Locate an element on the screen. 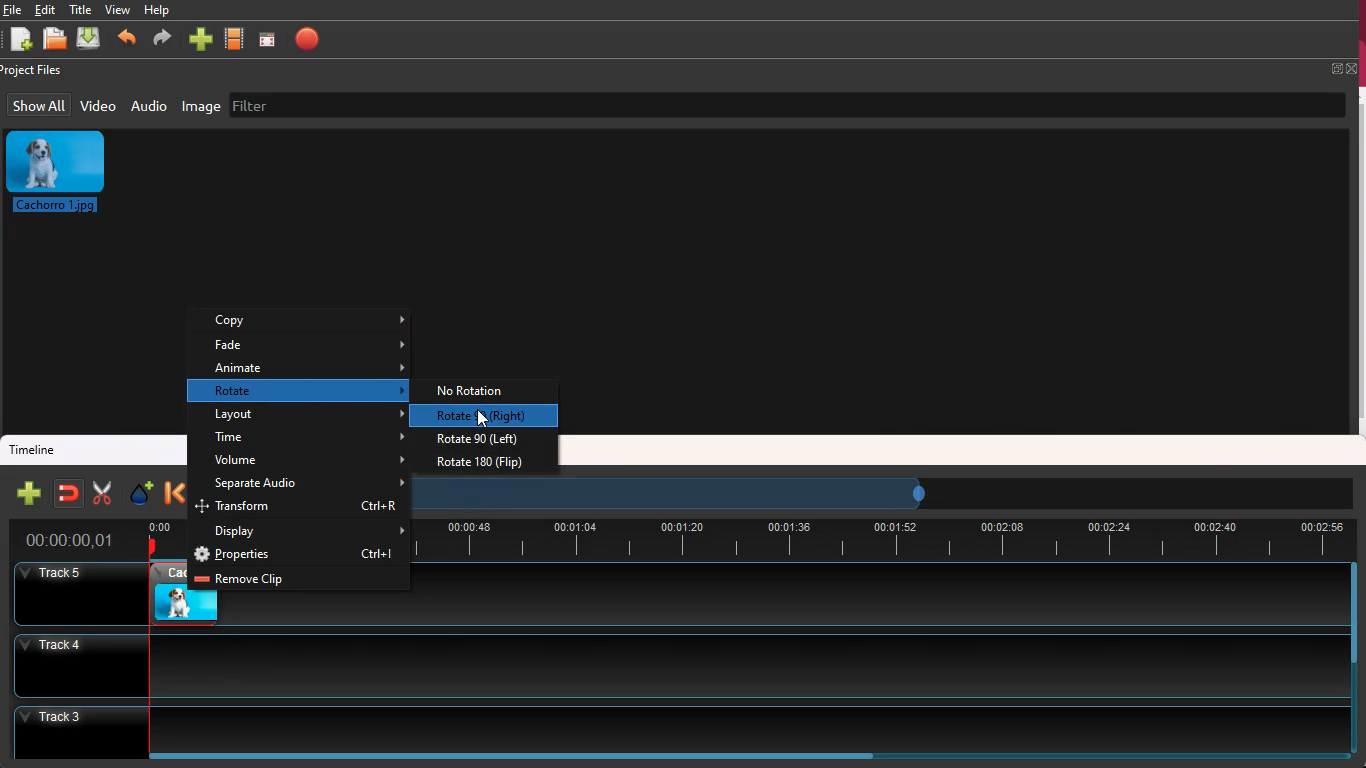 The height and width of the screenshot is (768, 1366). download is located at coordinates (90, 37).